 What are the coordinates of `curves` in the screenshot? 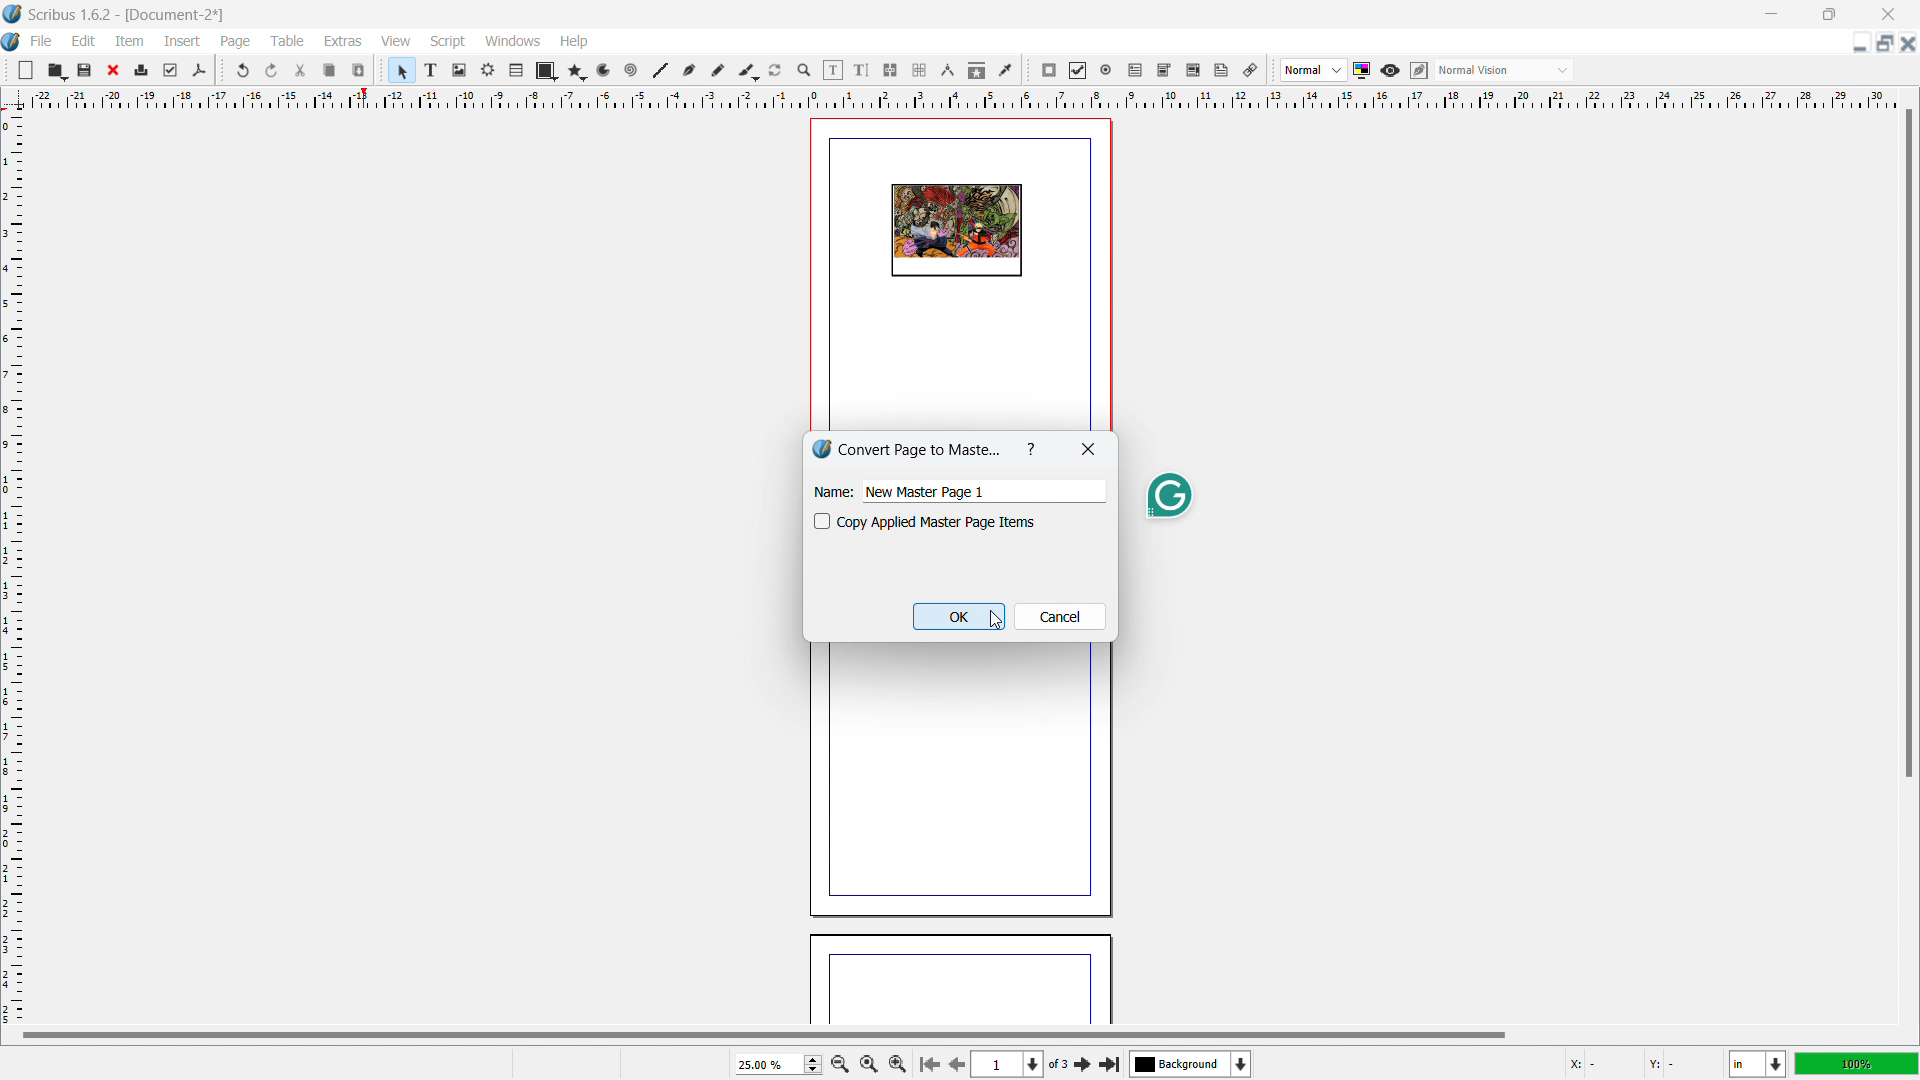 It's located at (606, 71).